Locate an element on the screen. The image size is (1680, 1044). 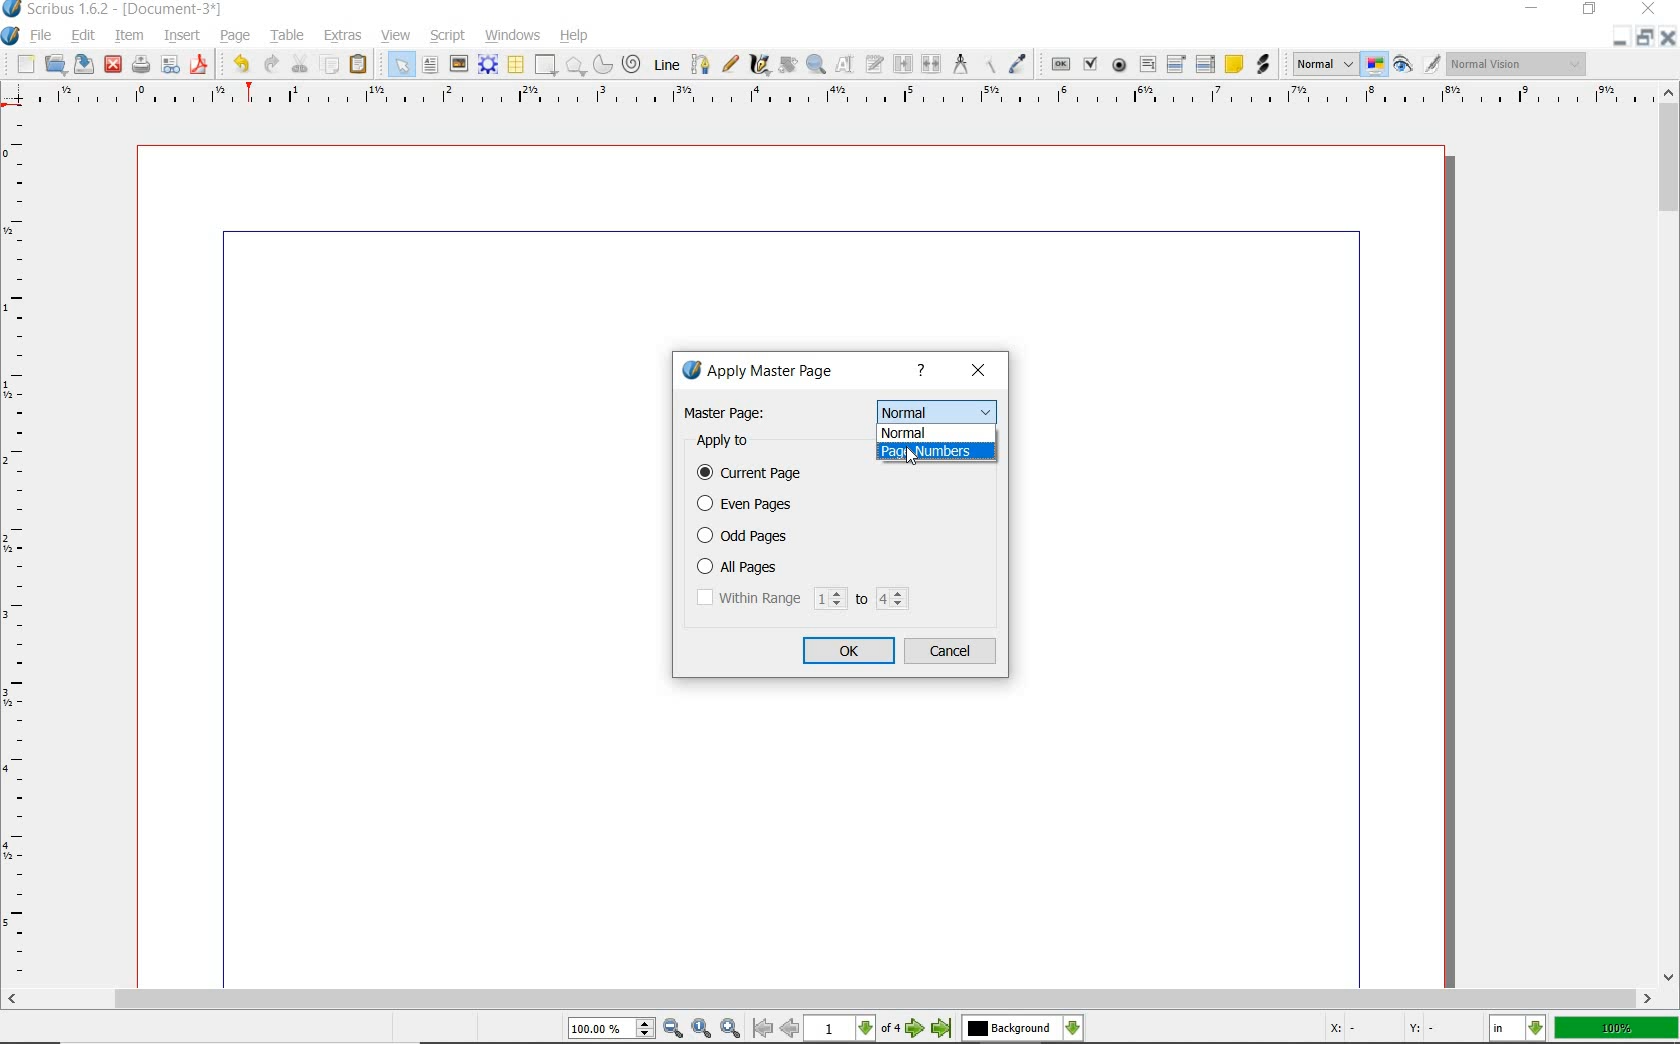
Zoom In is located at coordinates (730, 1029).